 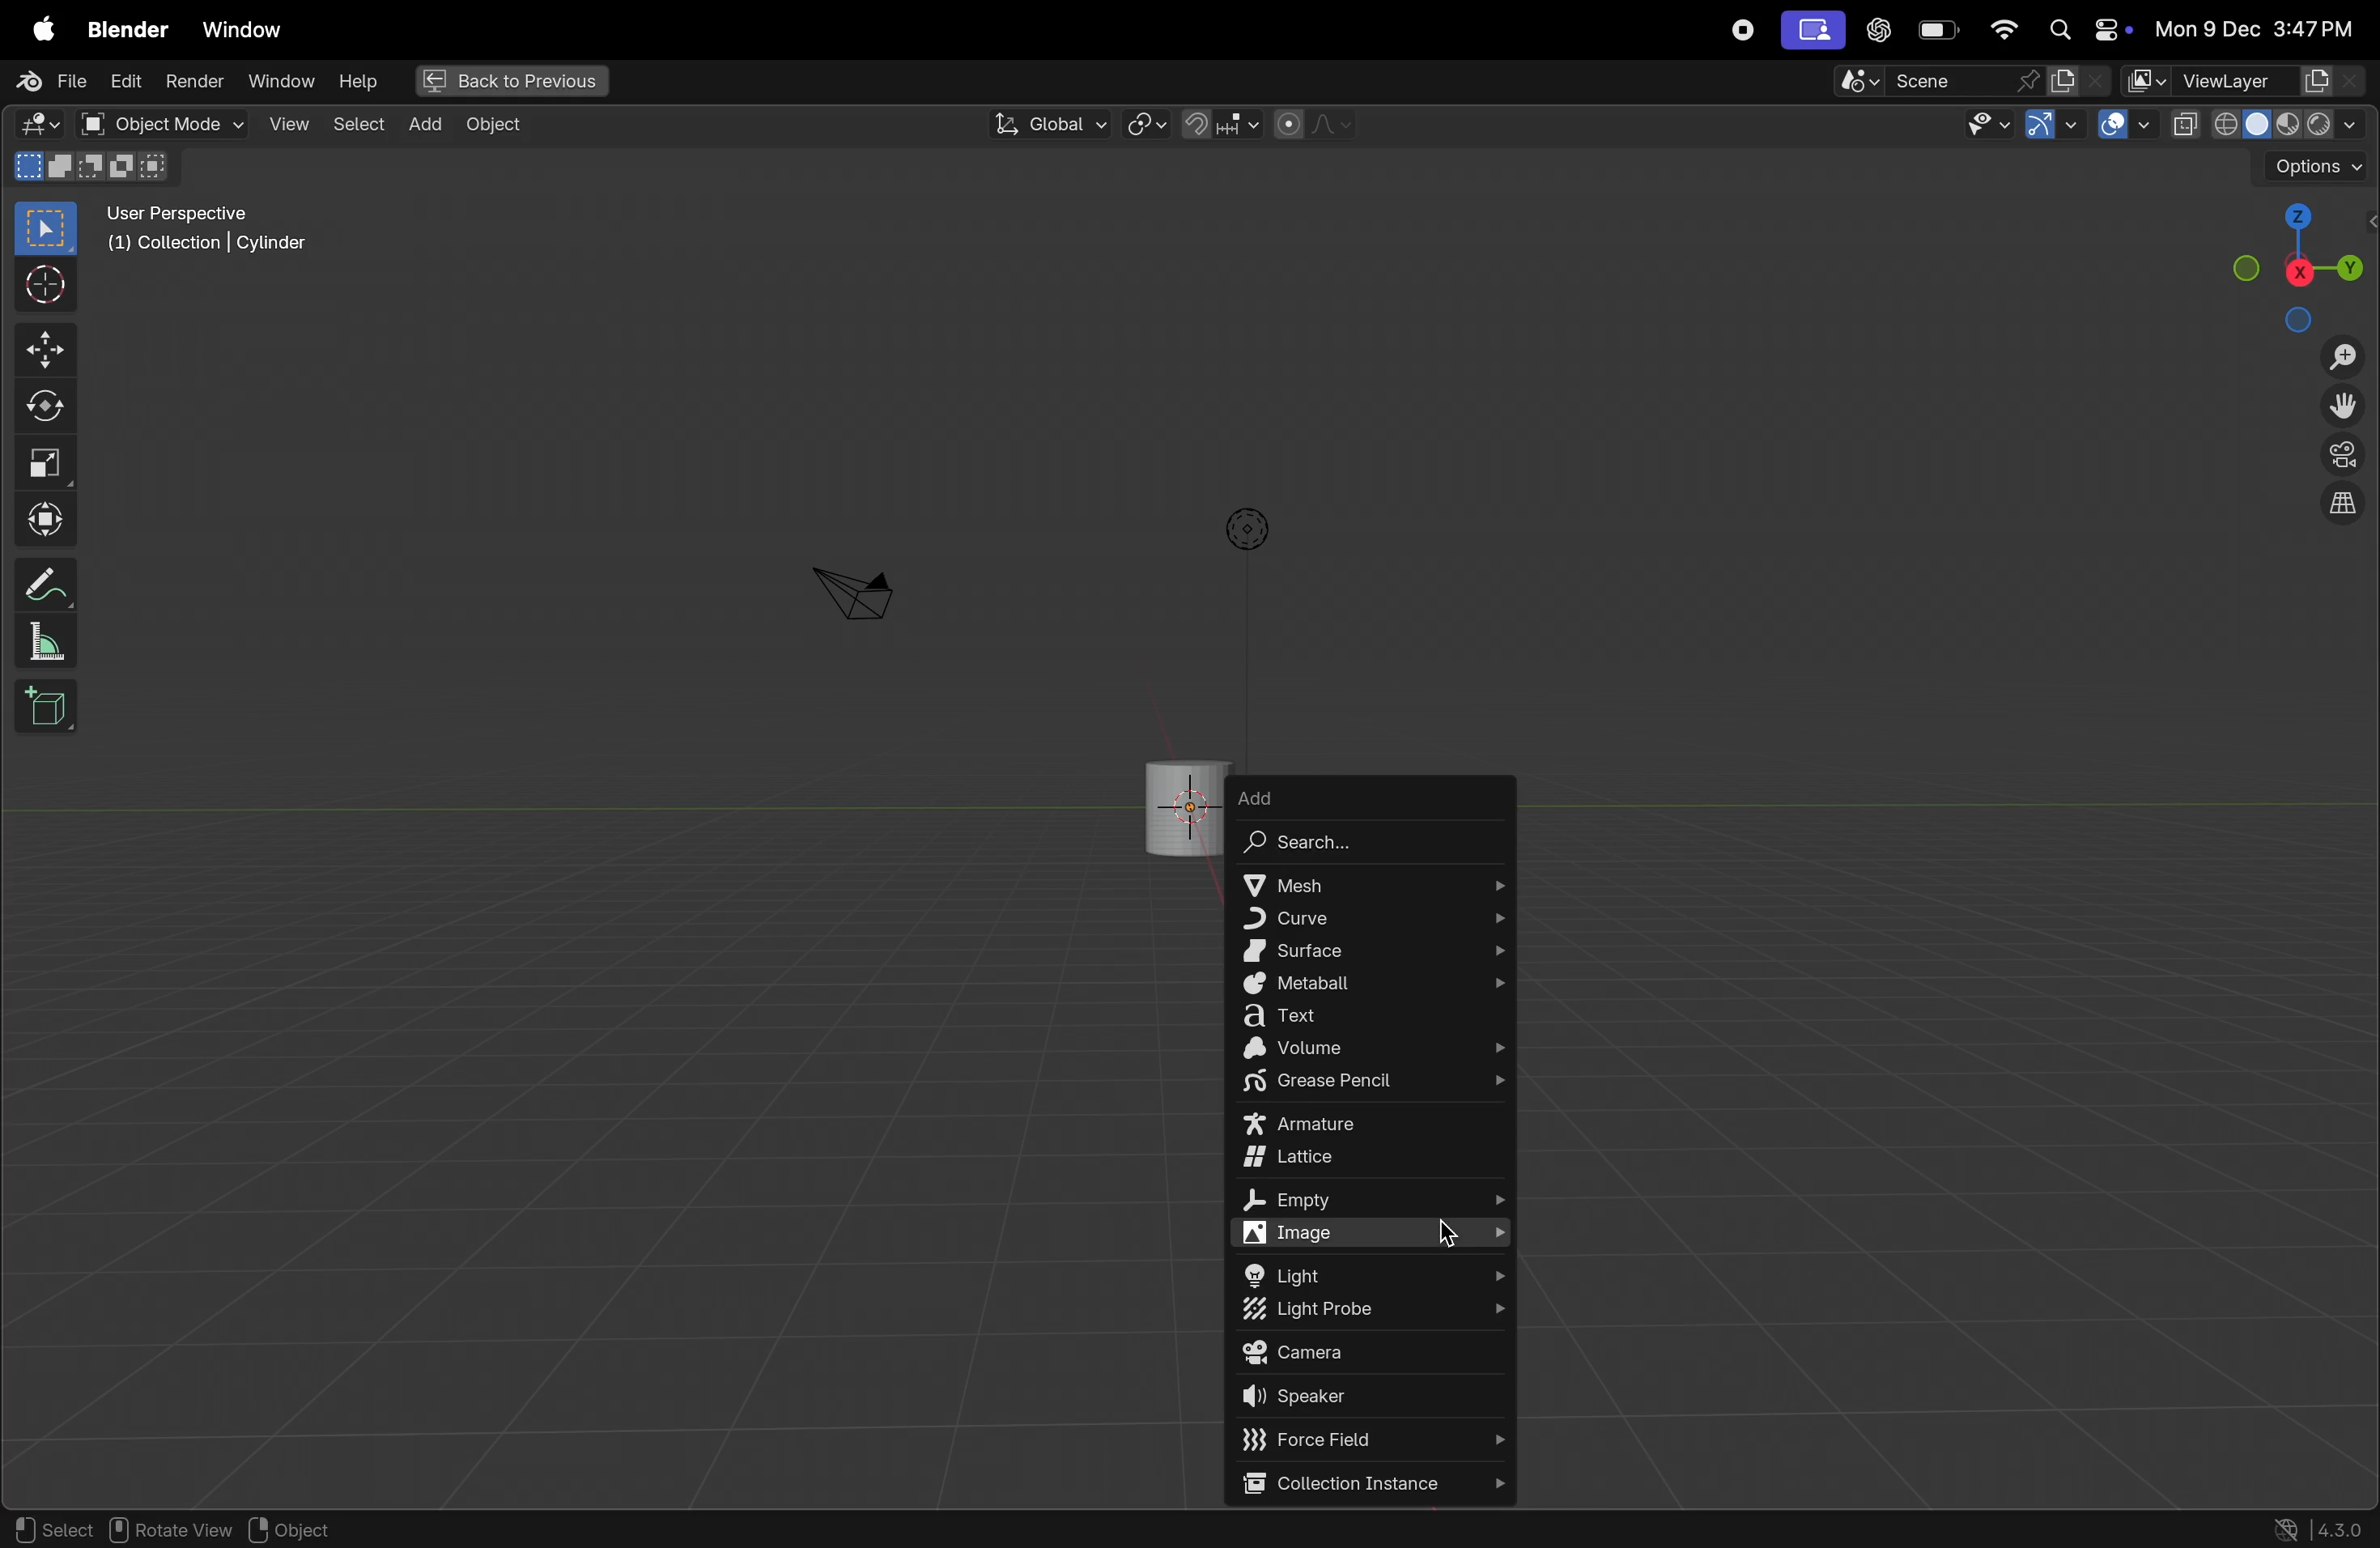 What do you see at coordinates (243, 25) in the screenshot?
I see `Windows` at bounding box center [243, 25].